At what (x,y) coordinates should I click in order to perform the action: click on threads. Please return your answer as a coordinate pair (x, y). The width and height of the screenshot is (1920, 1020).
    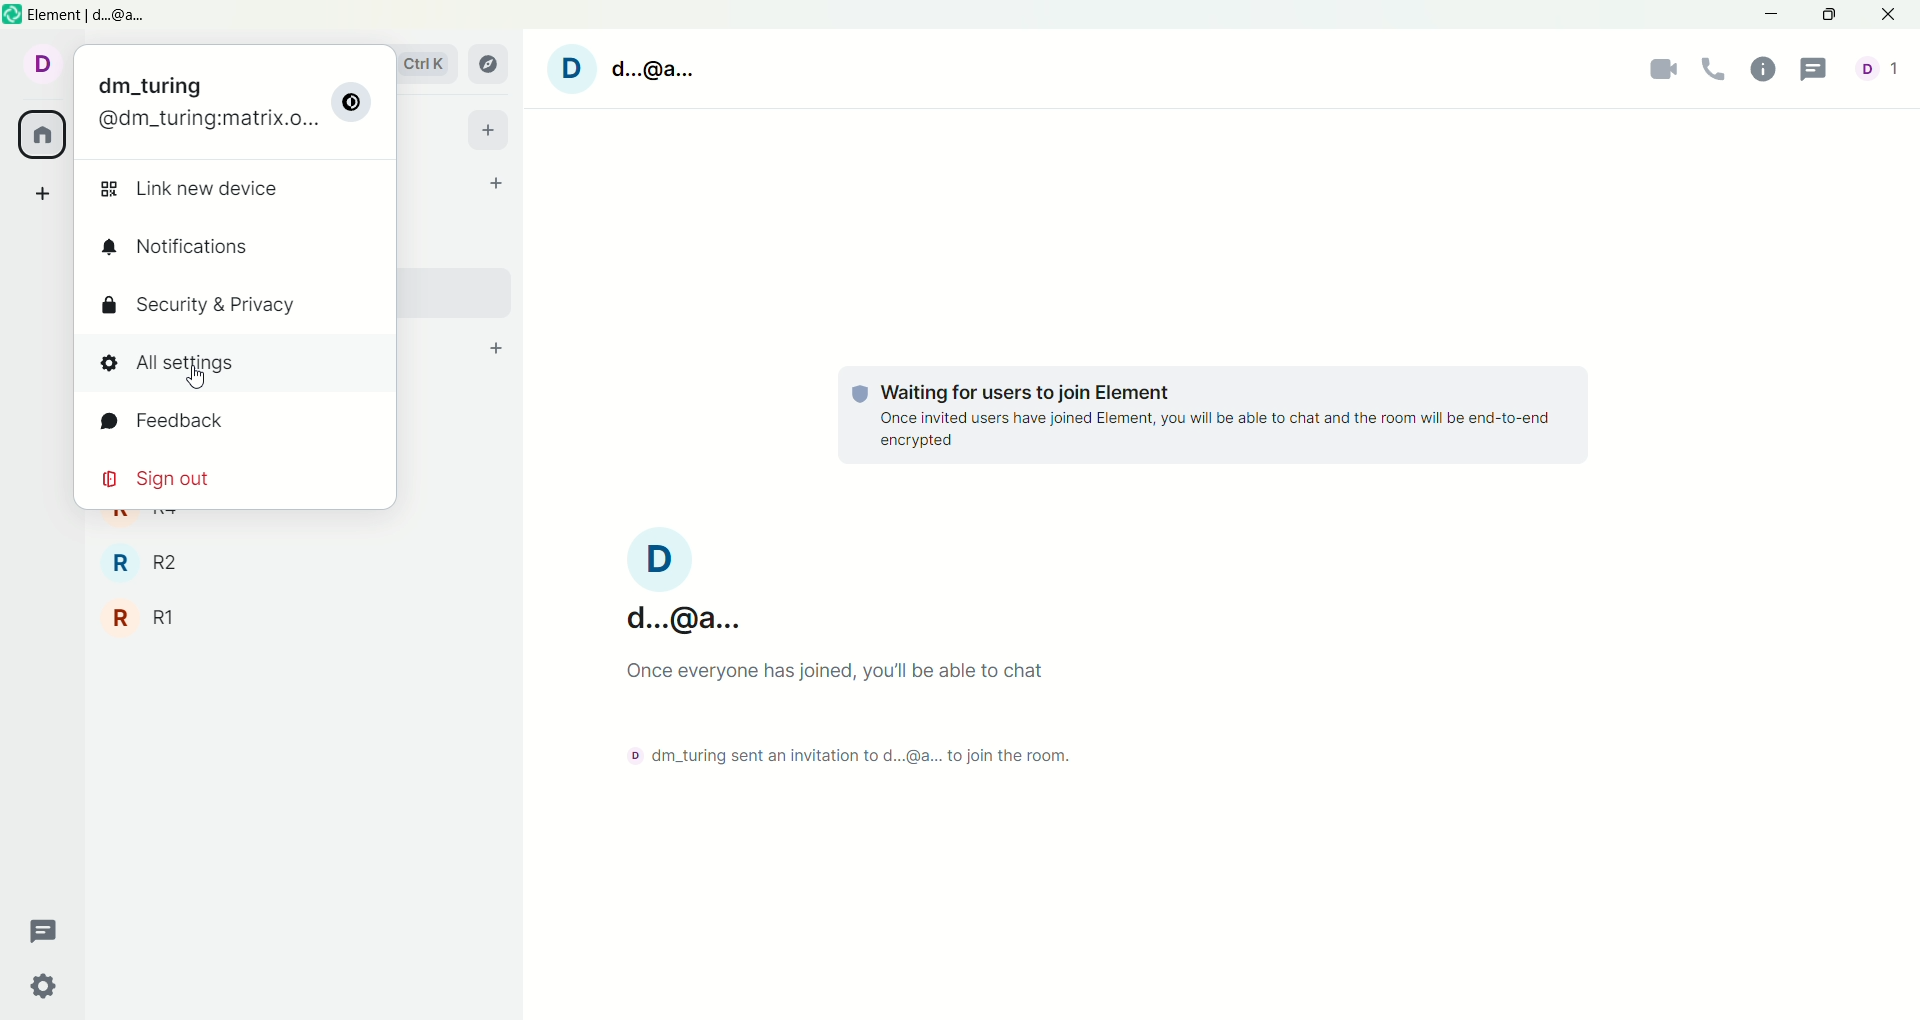
    Looking at the image, I should click on (44, 927).